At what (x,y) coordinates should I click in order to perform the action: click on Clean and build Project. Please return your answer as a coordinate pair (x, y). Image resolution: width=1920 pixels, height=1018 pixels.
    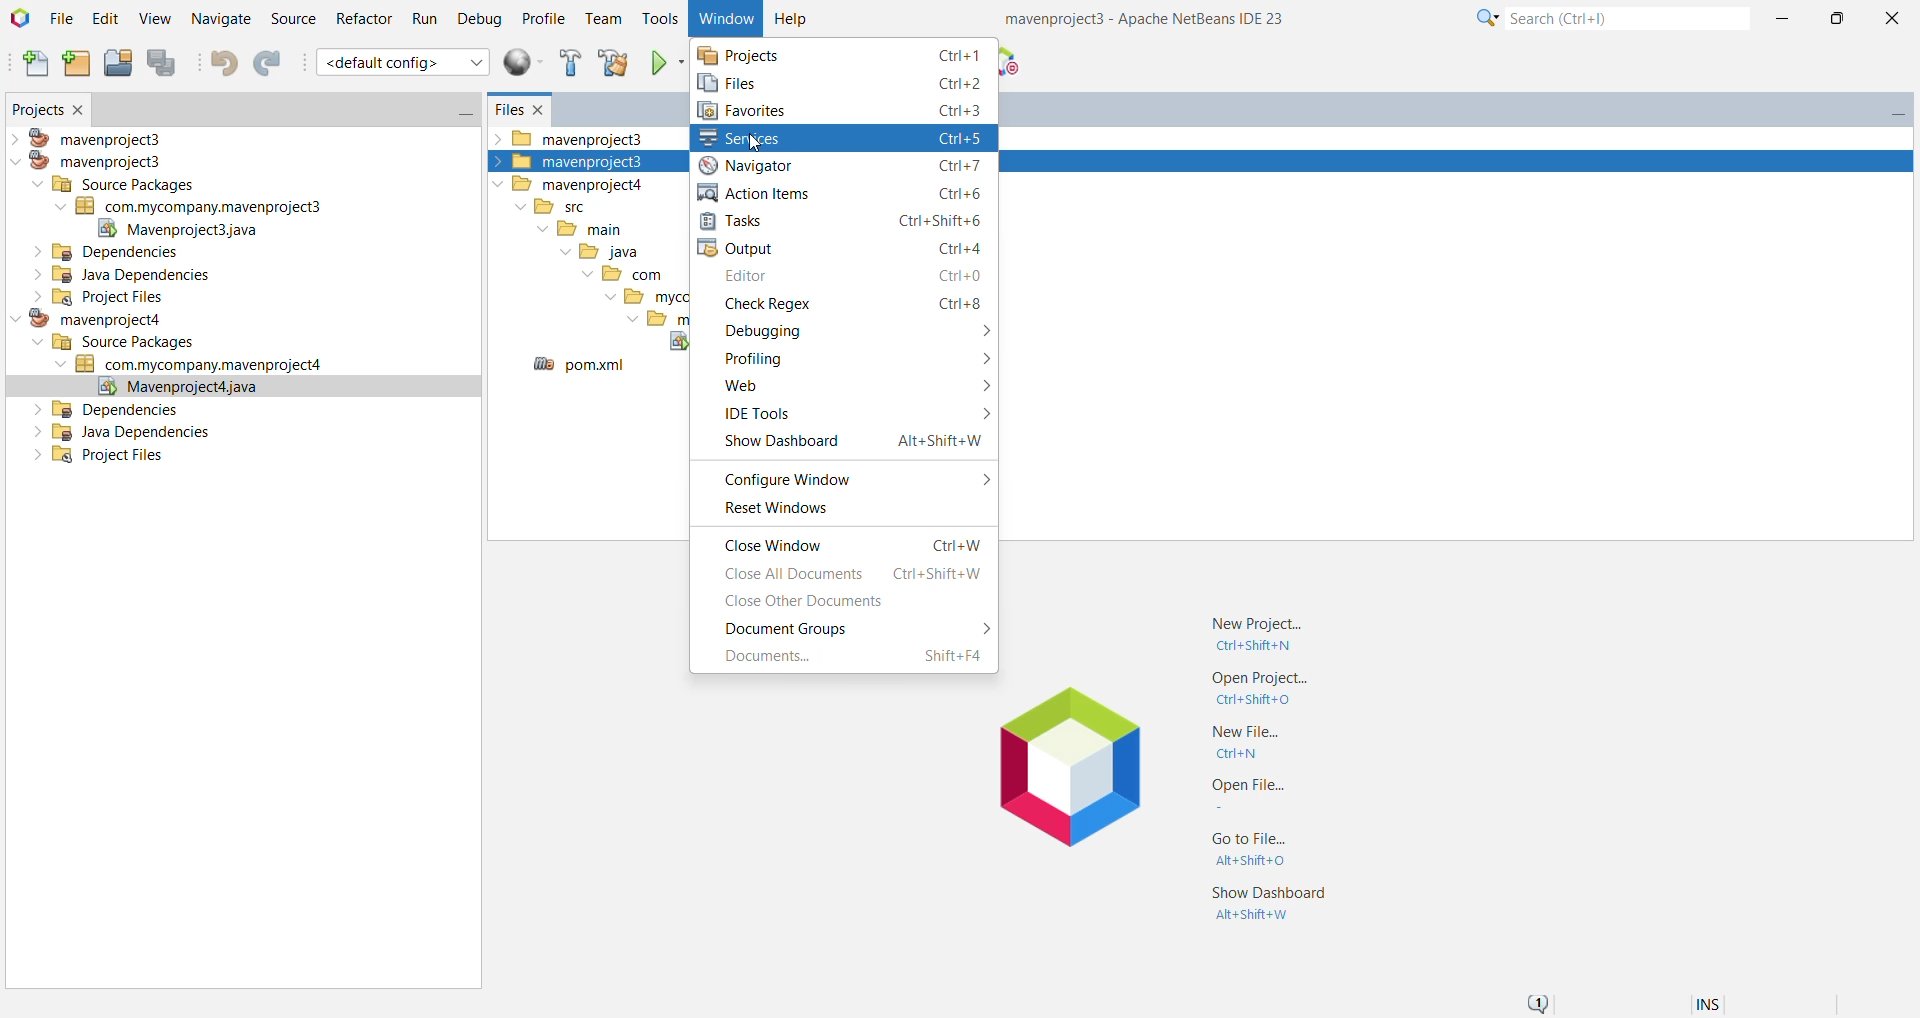
    Looking at the image, I should click on (612, 63).